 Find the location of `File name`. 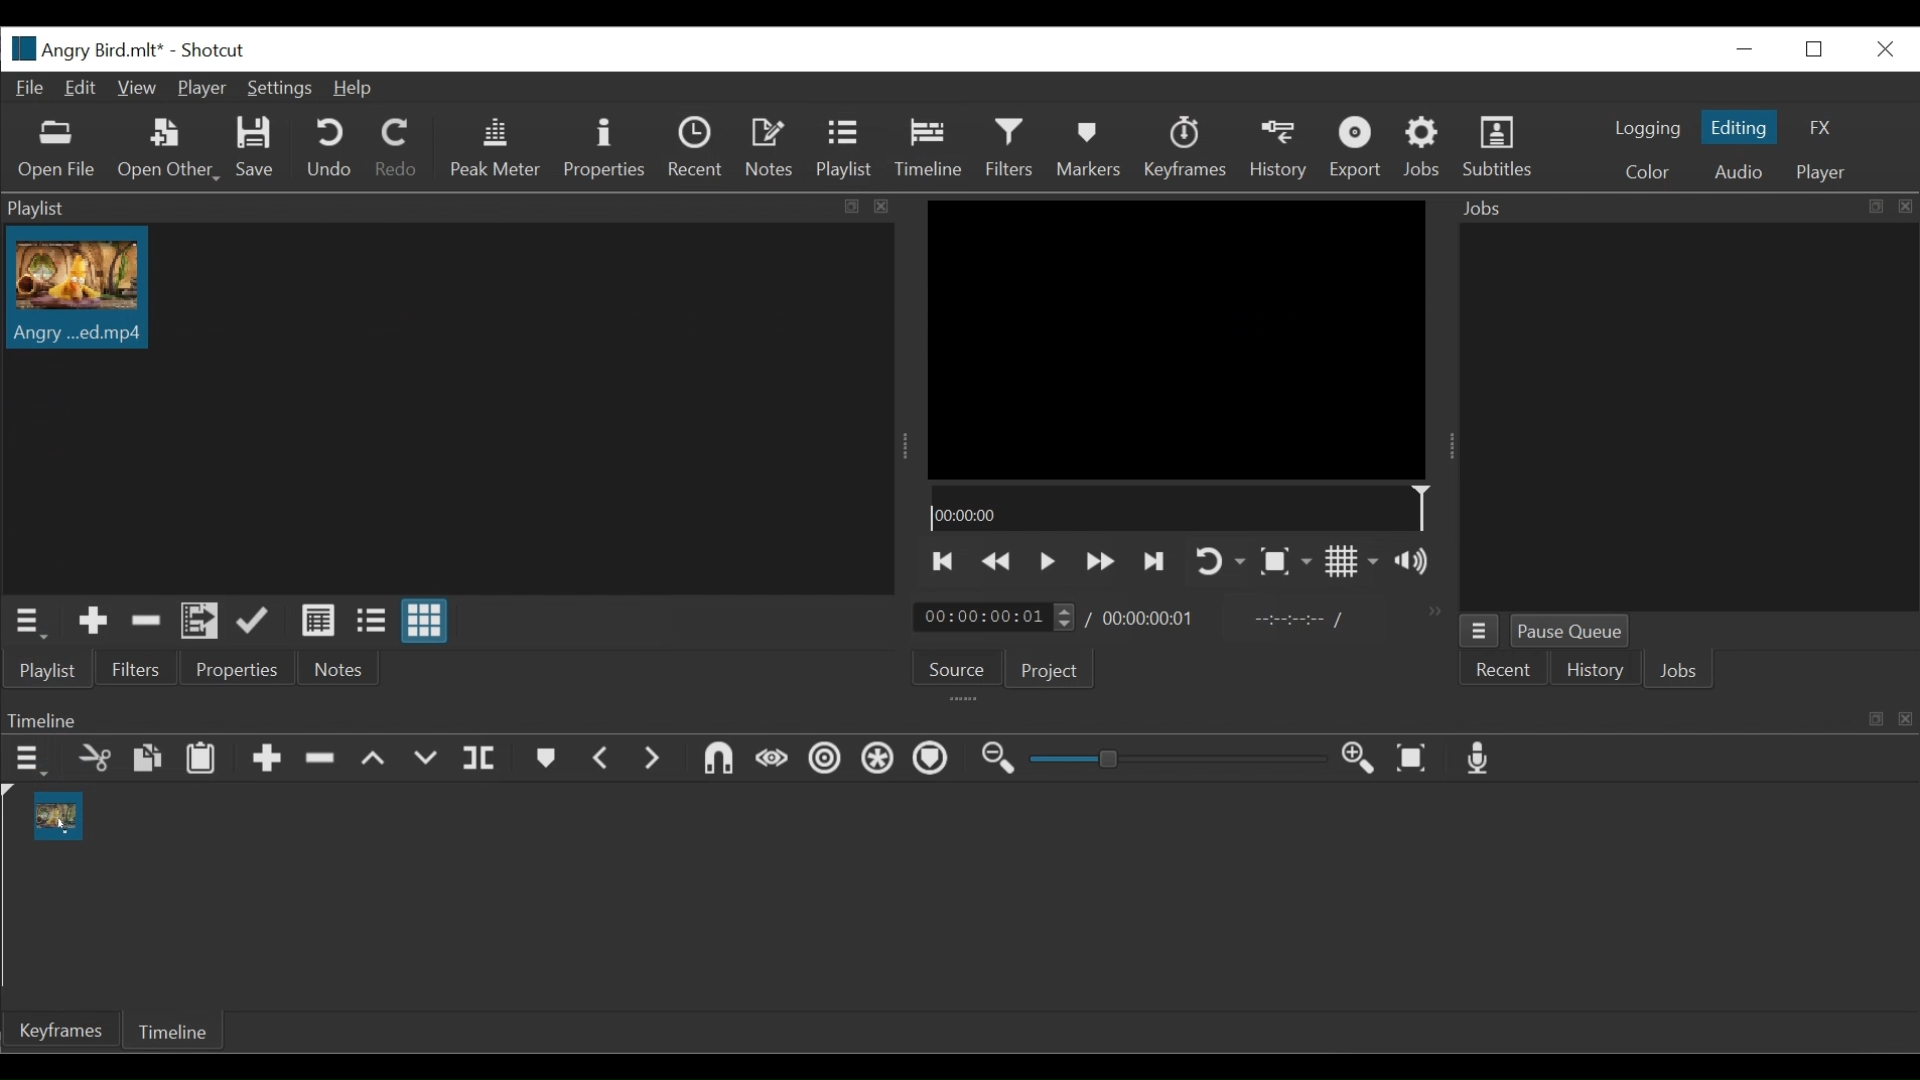

File name is located at coordinates (85, 49).